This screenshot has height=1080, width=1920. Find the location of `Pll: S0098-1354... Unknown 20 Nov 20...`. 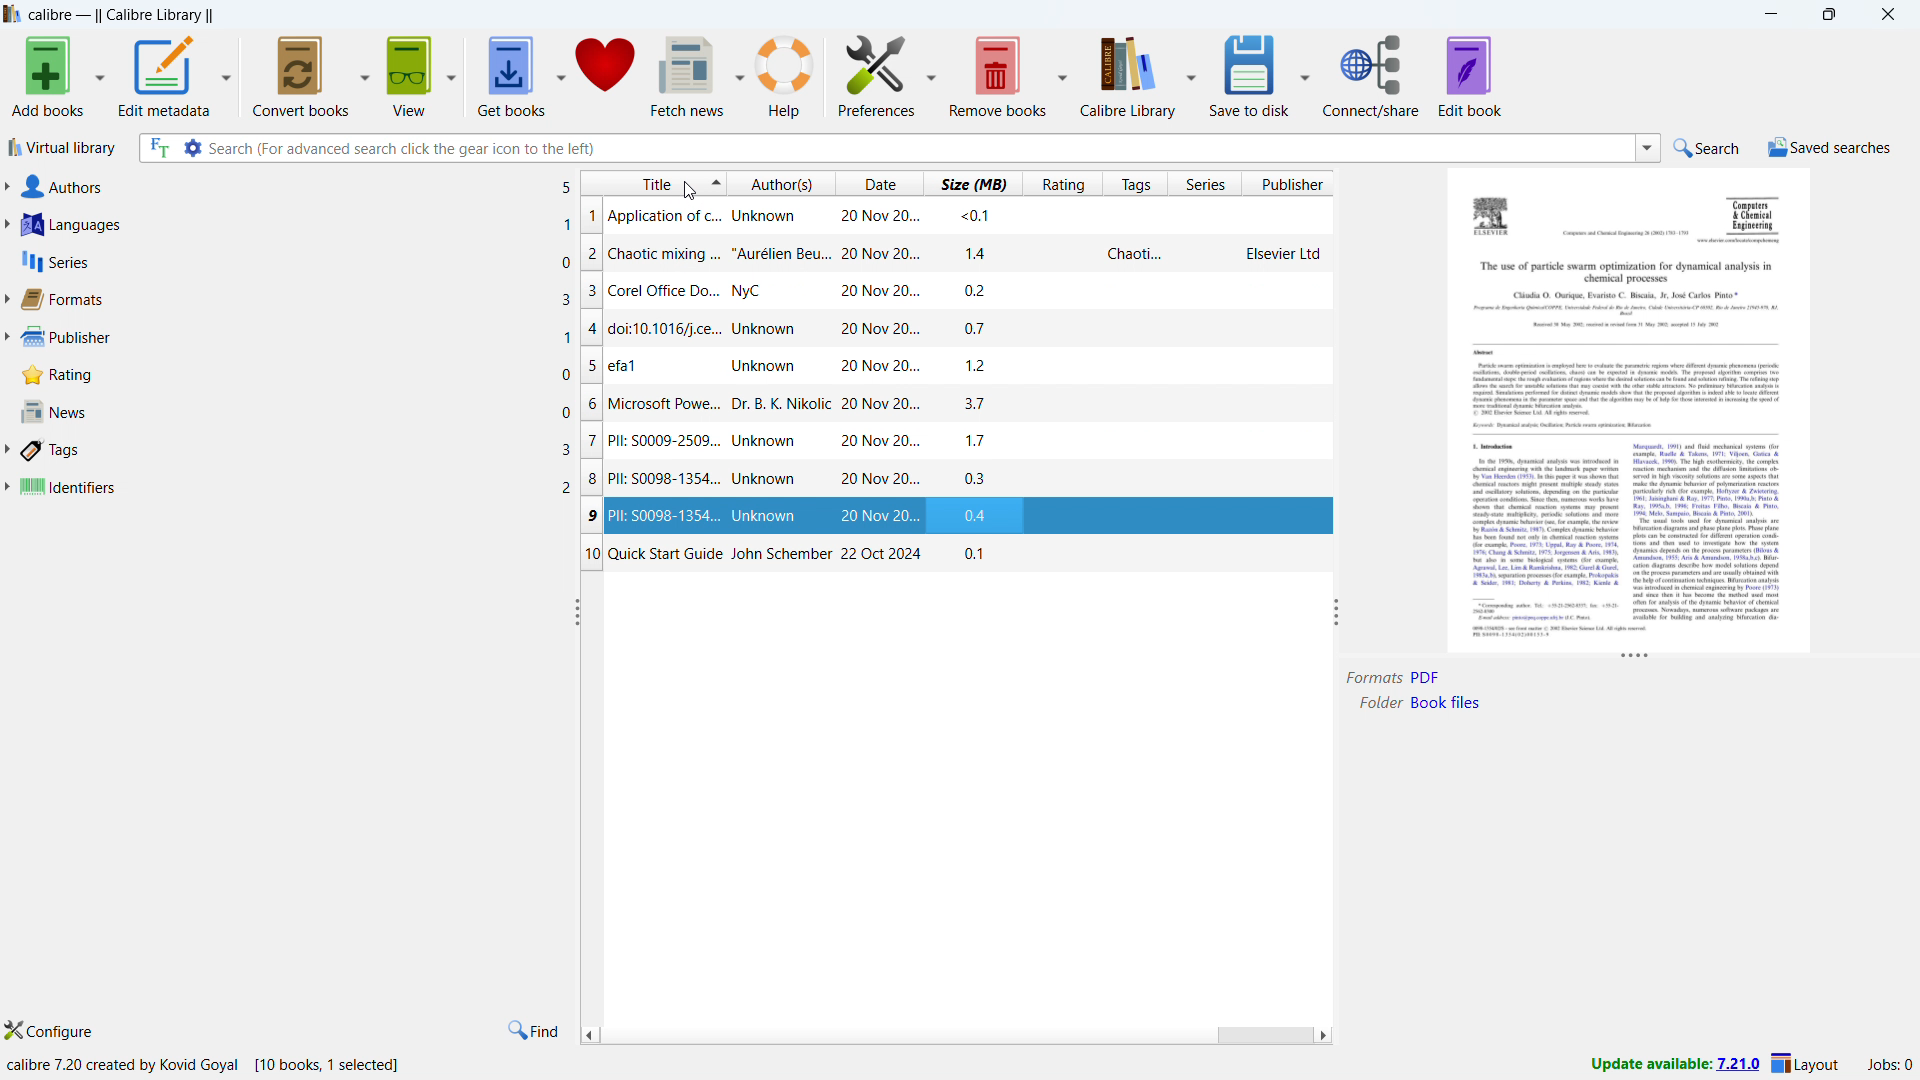

Pll: S0098-1354... Unknown 20 Nov 20... is located at coordinates (773, 475).